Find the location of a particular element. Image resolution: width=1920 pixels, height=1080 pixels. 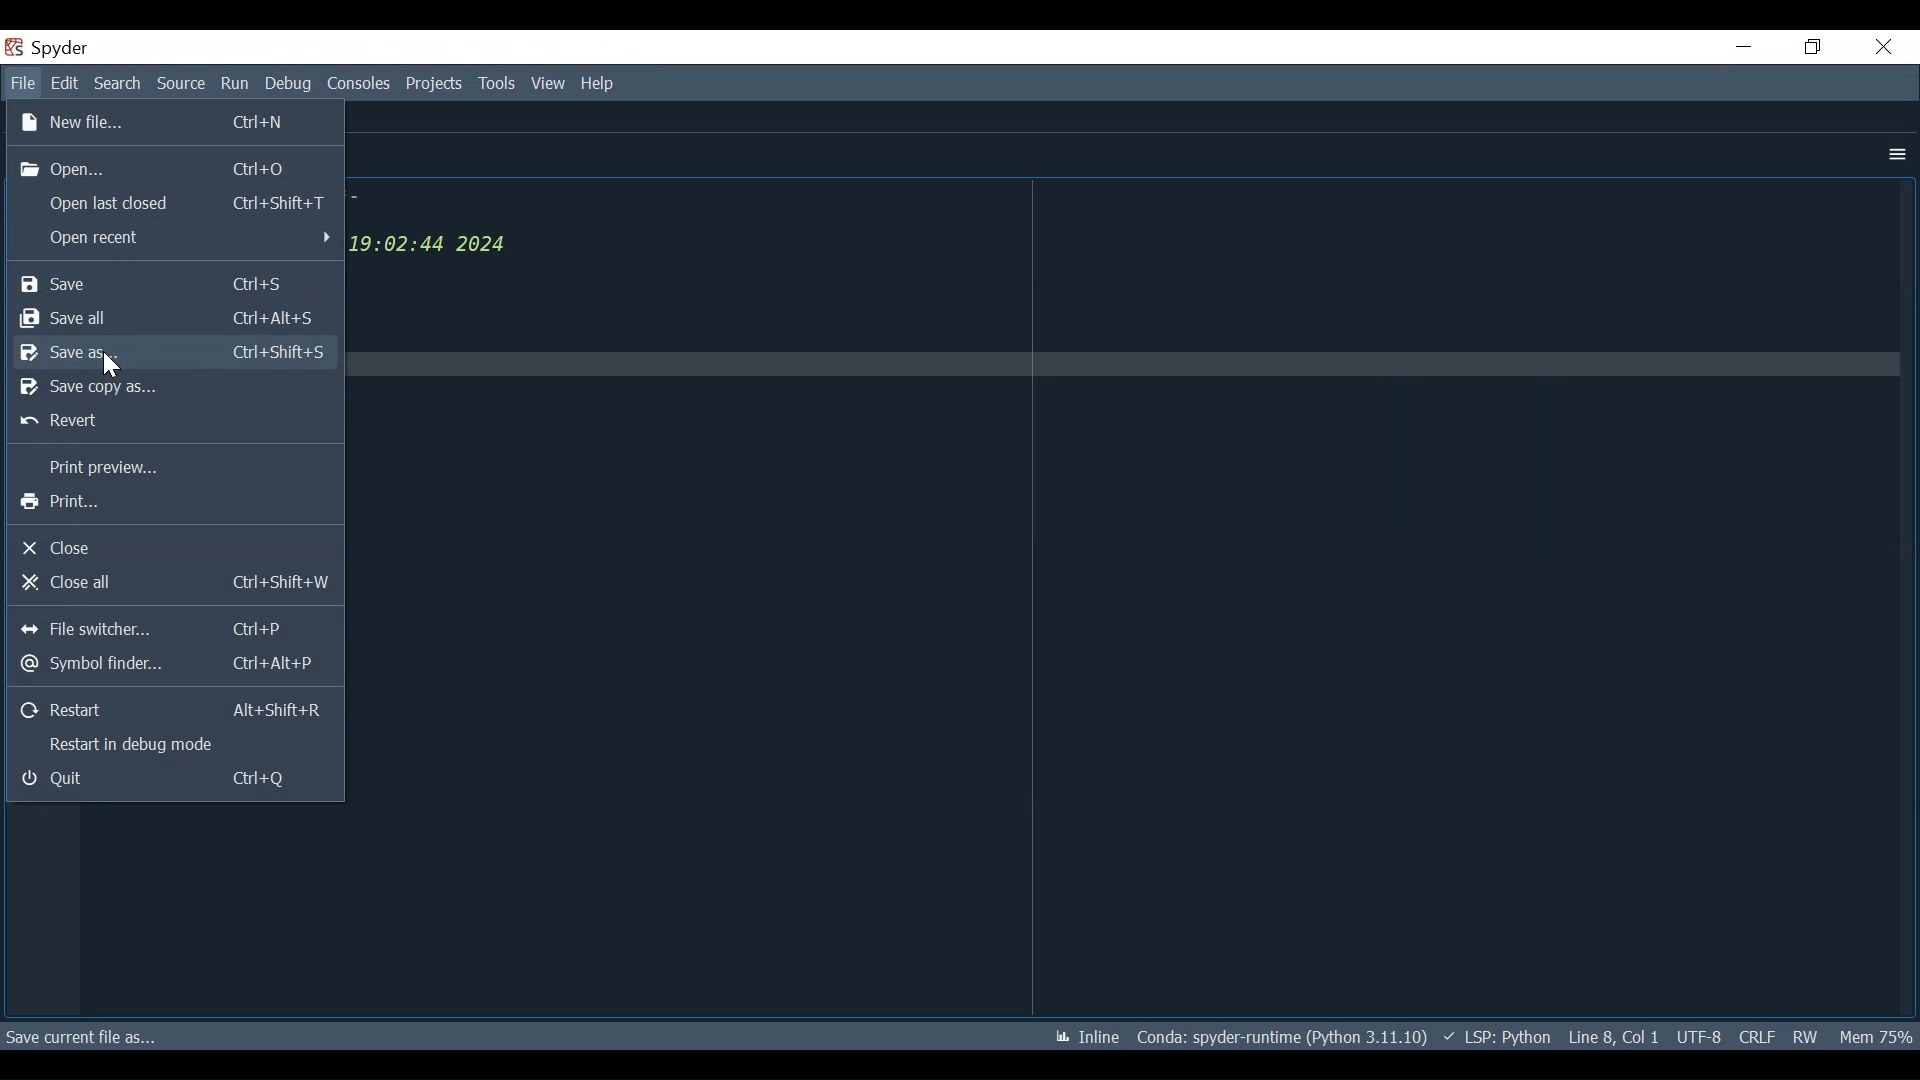

Edit is located at coordinates (64, 84).